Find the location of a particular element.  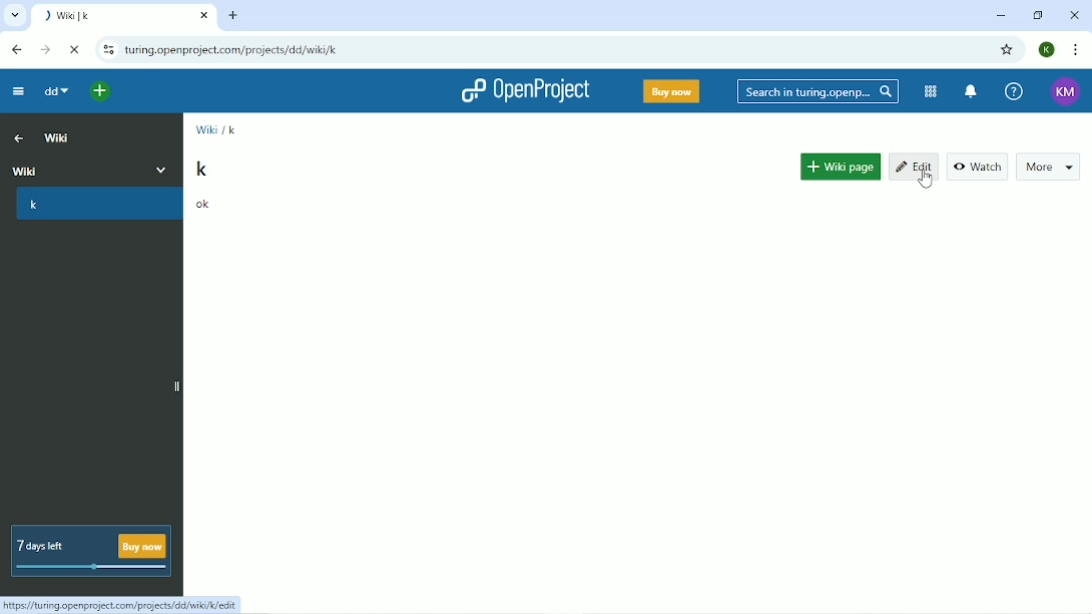

To notification center is located at coordinates (972, 91).